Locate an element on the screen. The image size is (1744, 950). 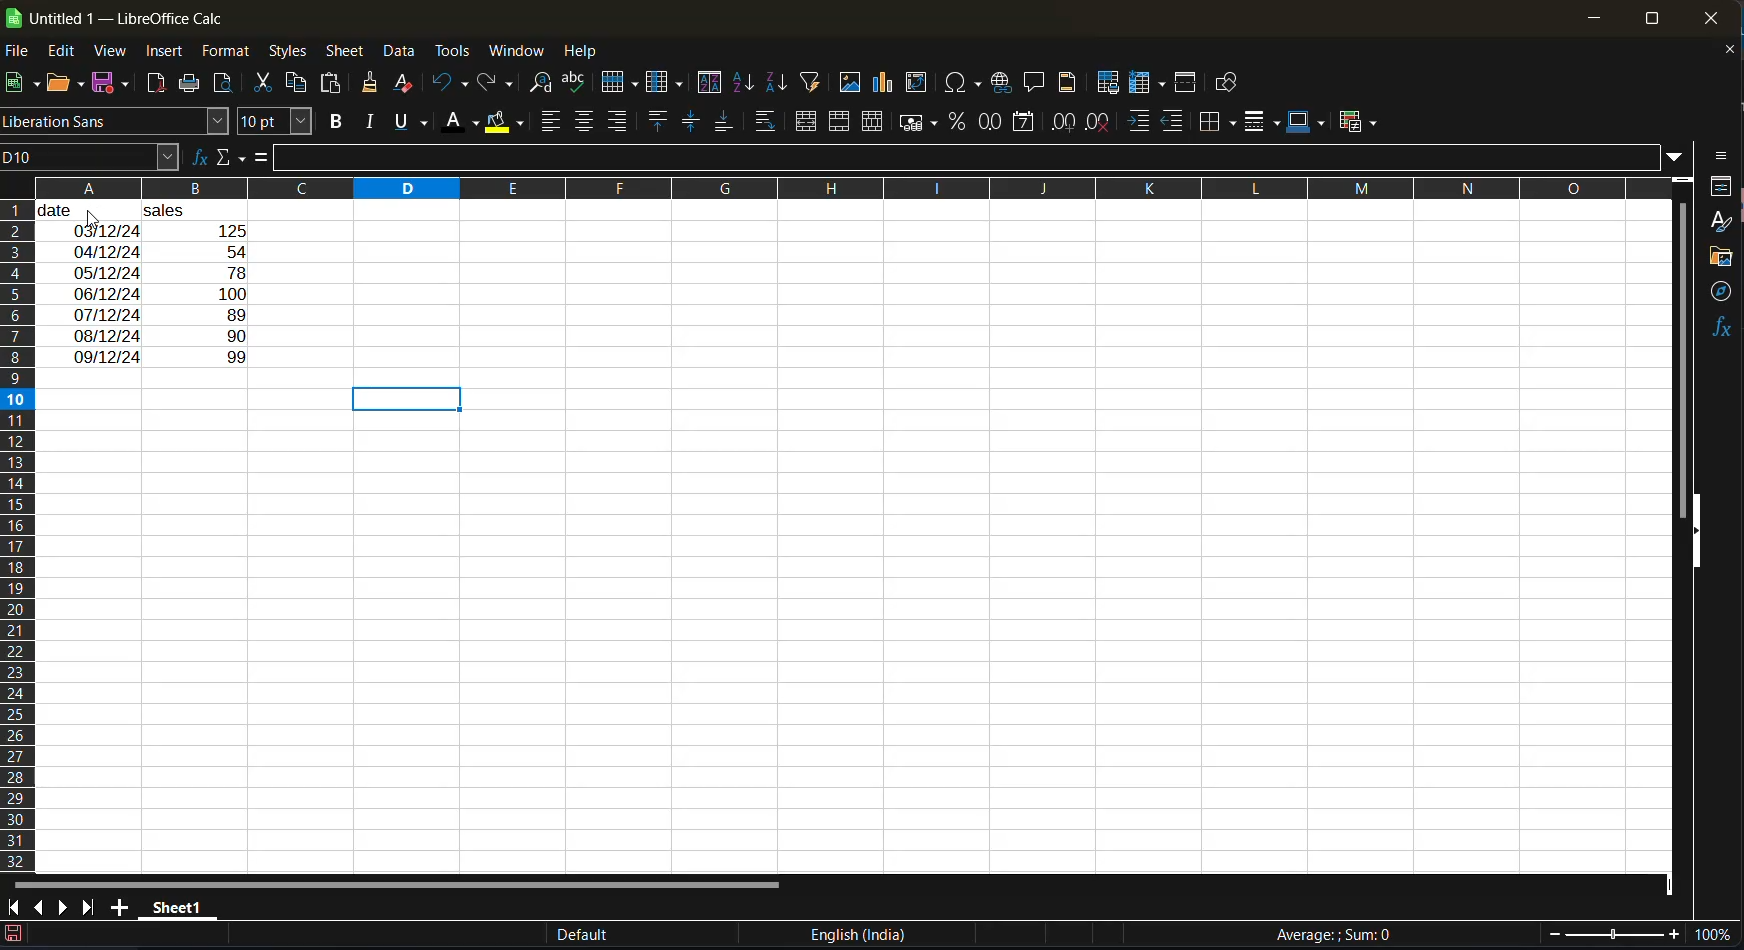
italic is located at coordinates (374, 122).